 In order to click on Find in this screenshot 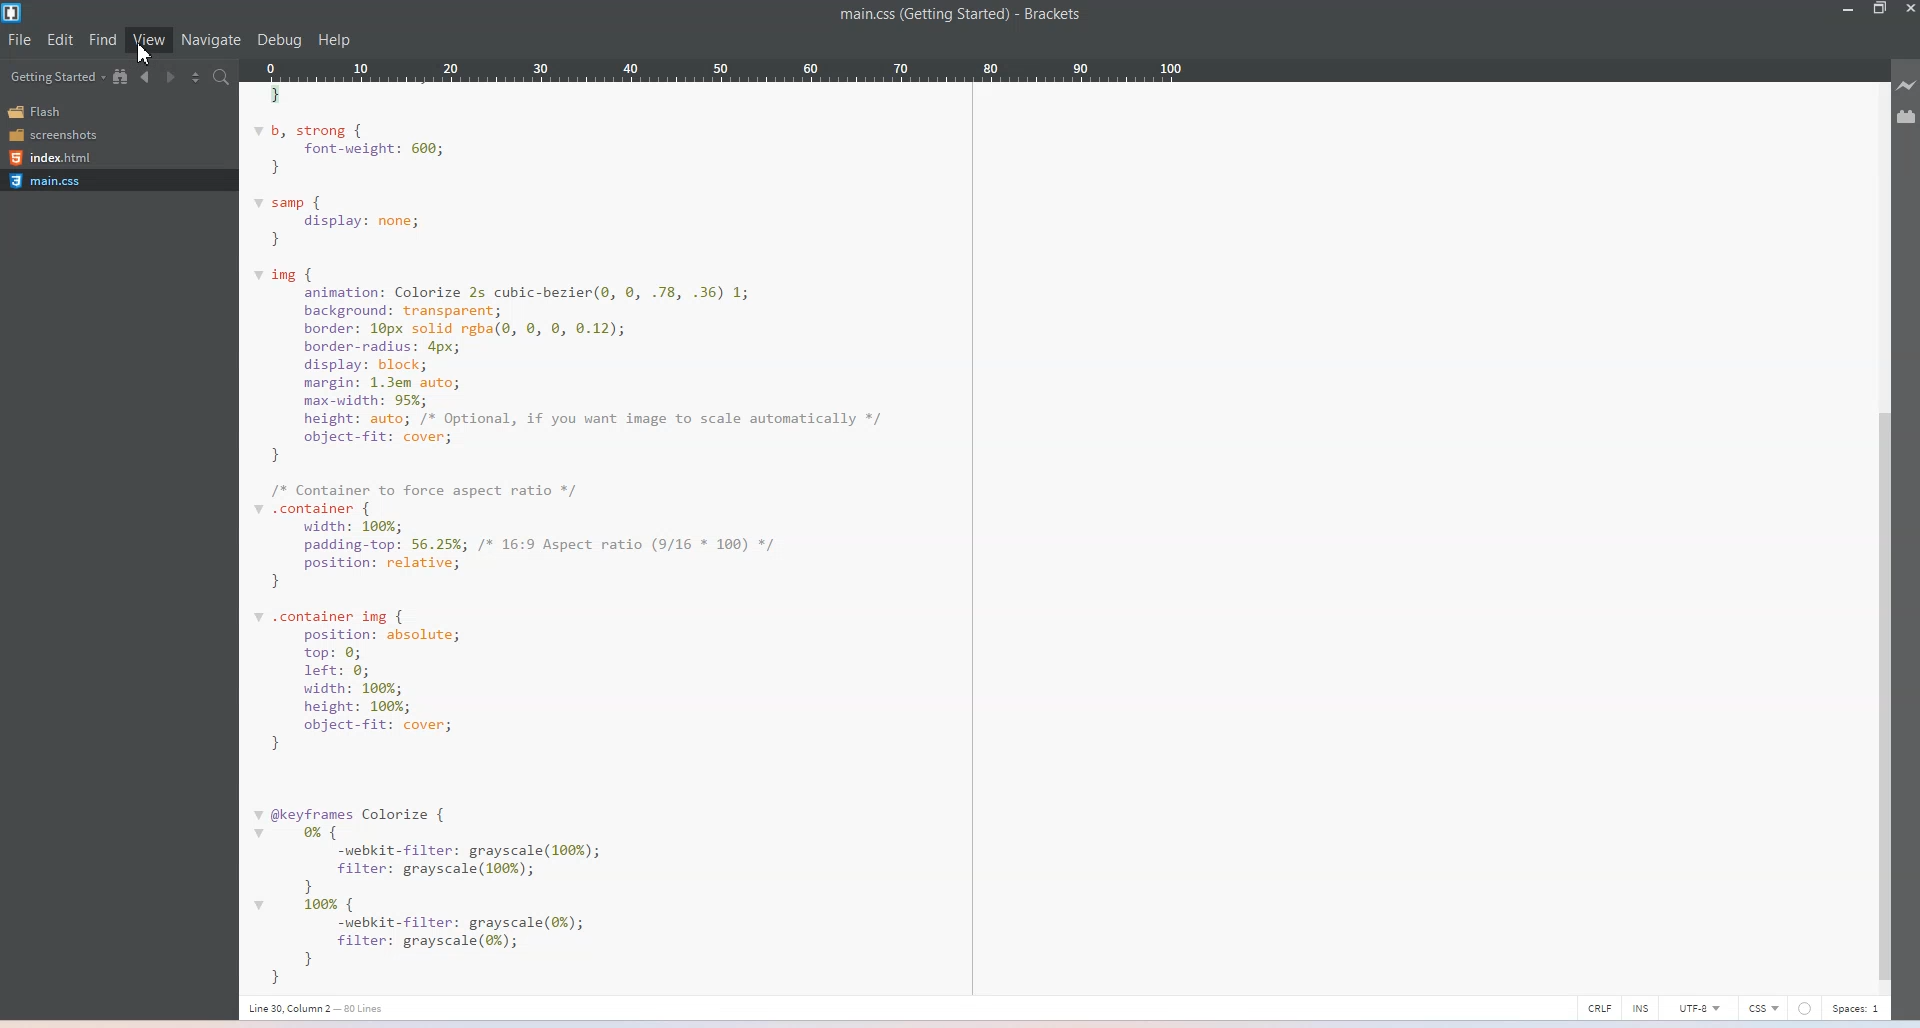, I will do `click(102, 39)`.